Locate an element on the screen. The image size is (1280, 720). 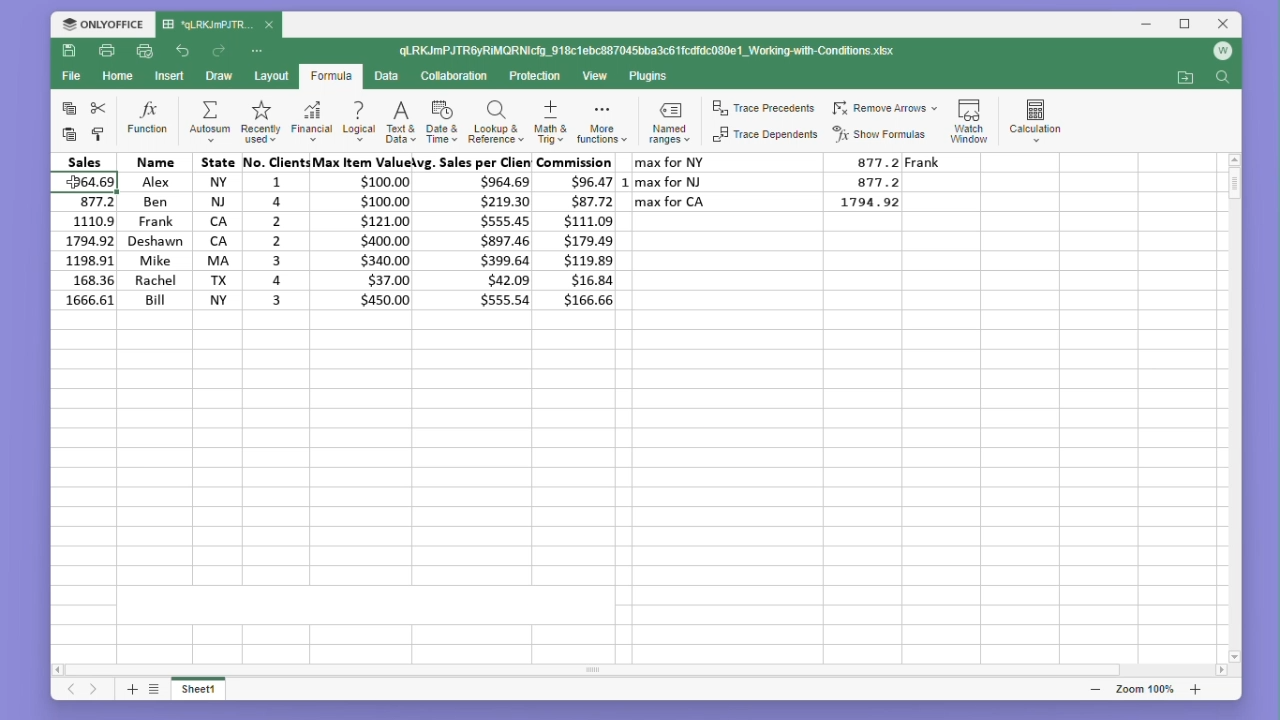
Minimise is located at coordinates (1147, 25).